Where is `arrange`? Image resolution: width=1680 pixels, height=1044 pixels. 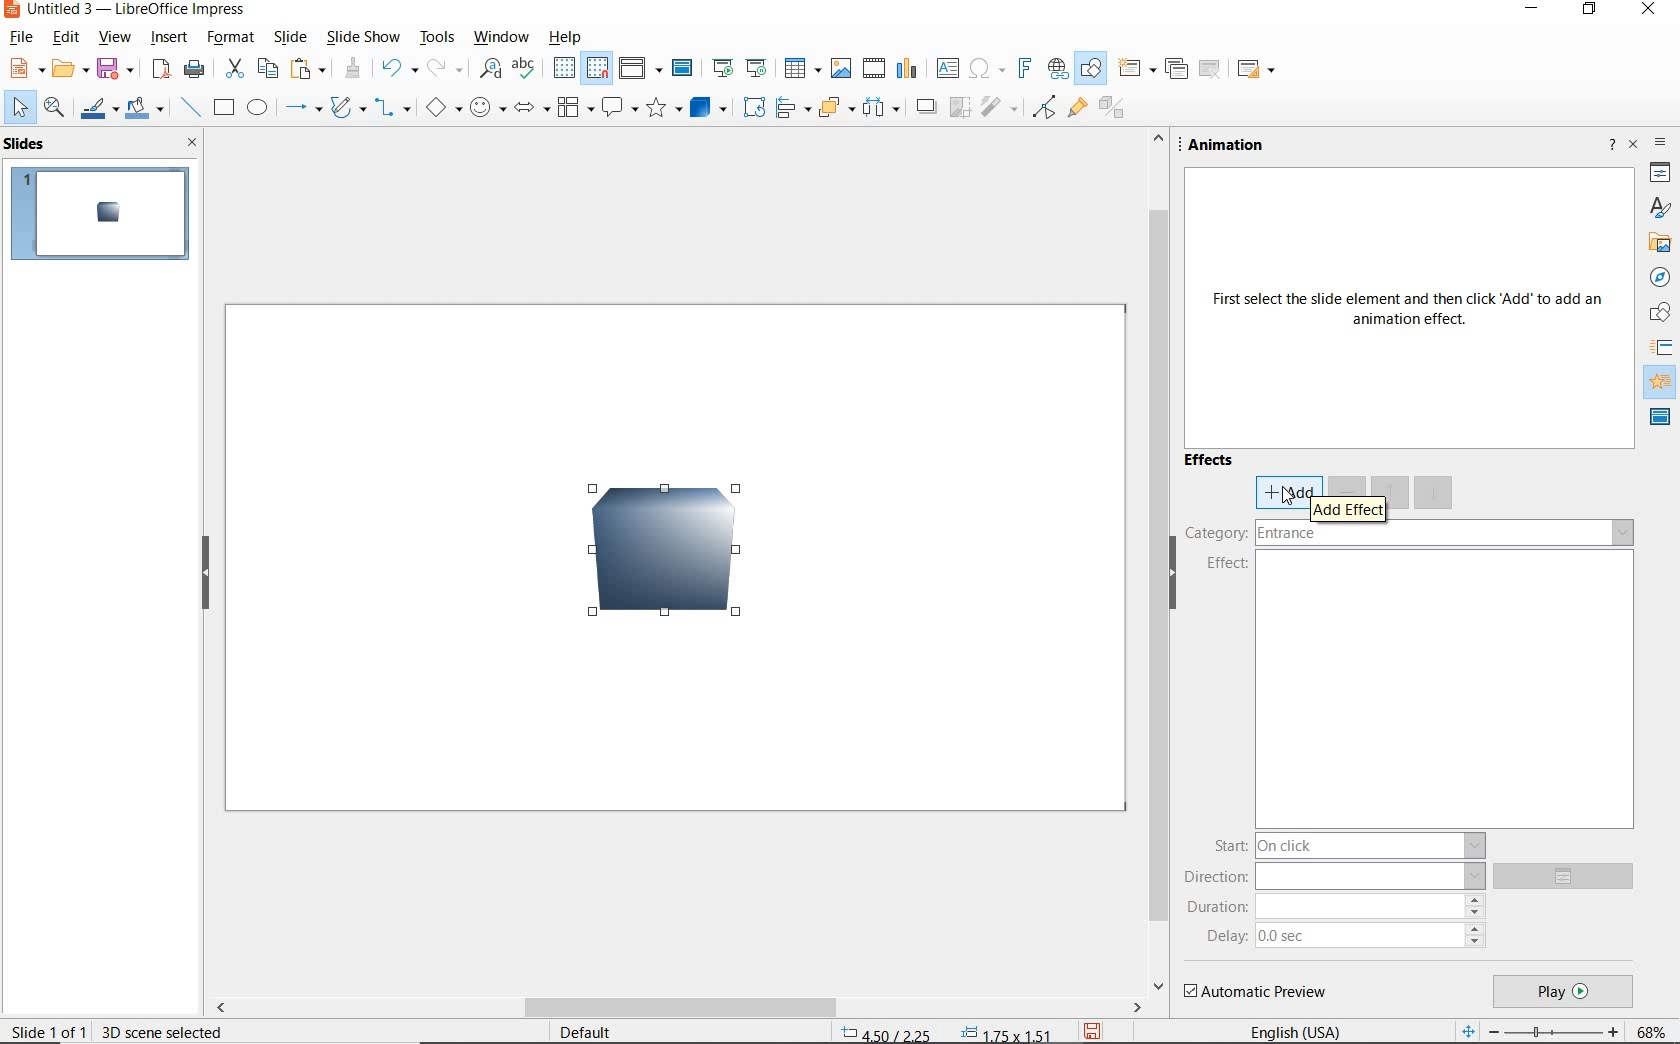 arrange is located at coordinates (836, 107).